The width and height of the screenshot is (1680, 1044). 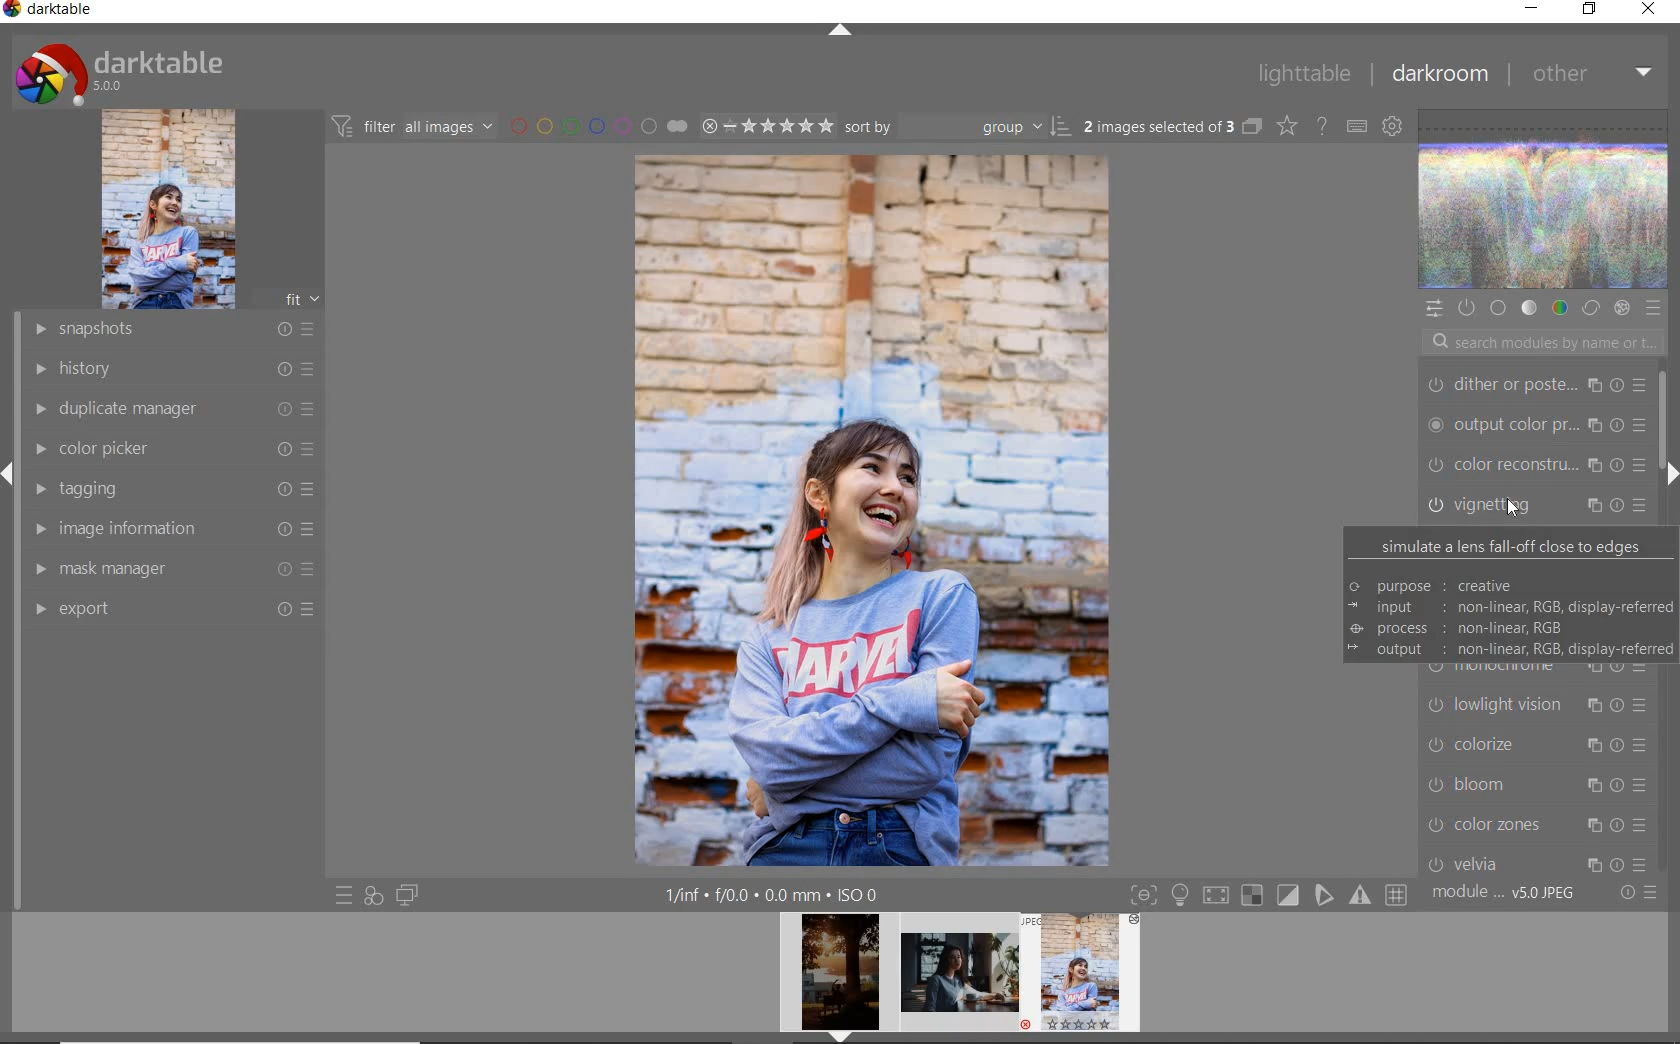 What do you see at coordinates (412, 125) in the screenshot?
I see `filter image` at bounding box center [412, 125].